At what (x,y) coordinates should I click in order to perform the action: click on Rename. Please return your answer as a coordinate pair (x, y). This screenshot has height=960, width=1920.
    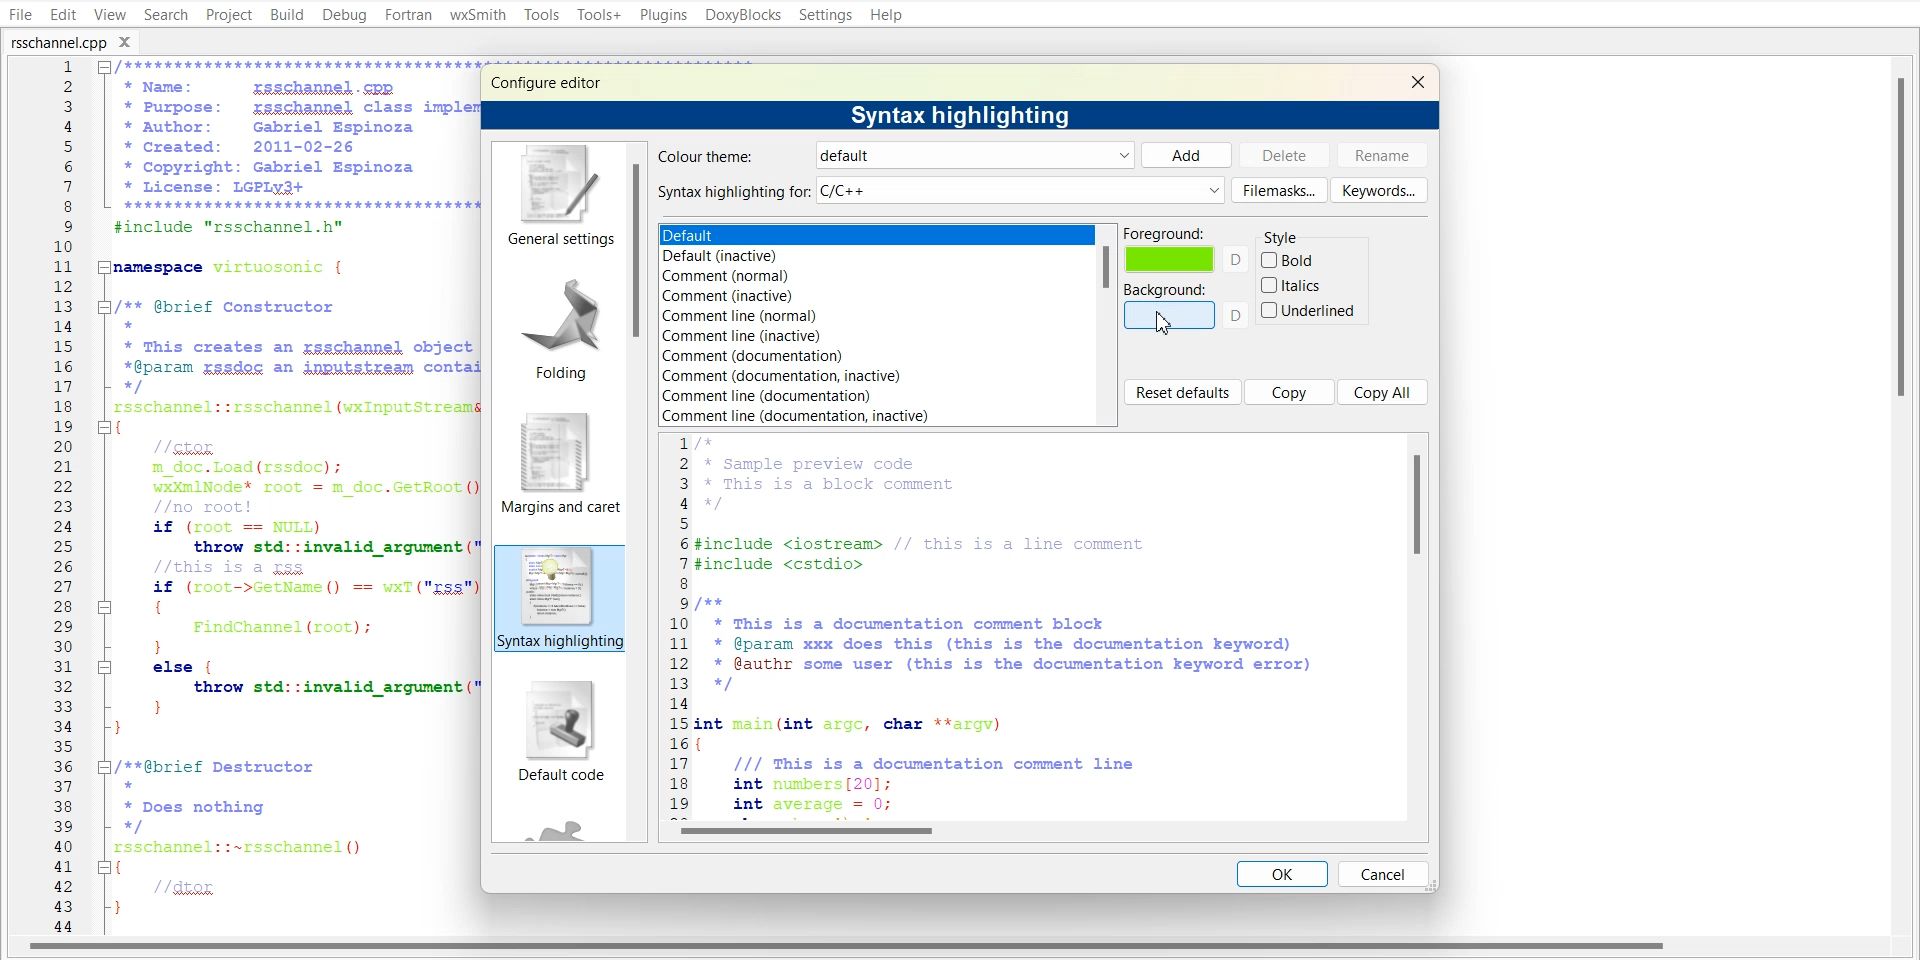
    Looking at the image, I should click on (1383, 155).